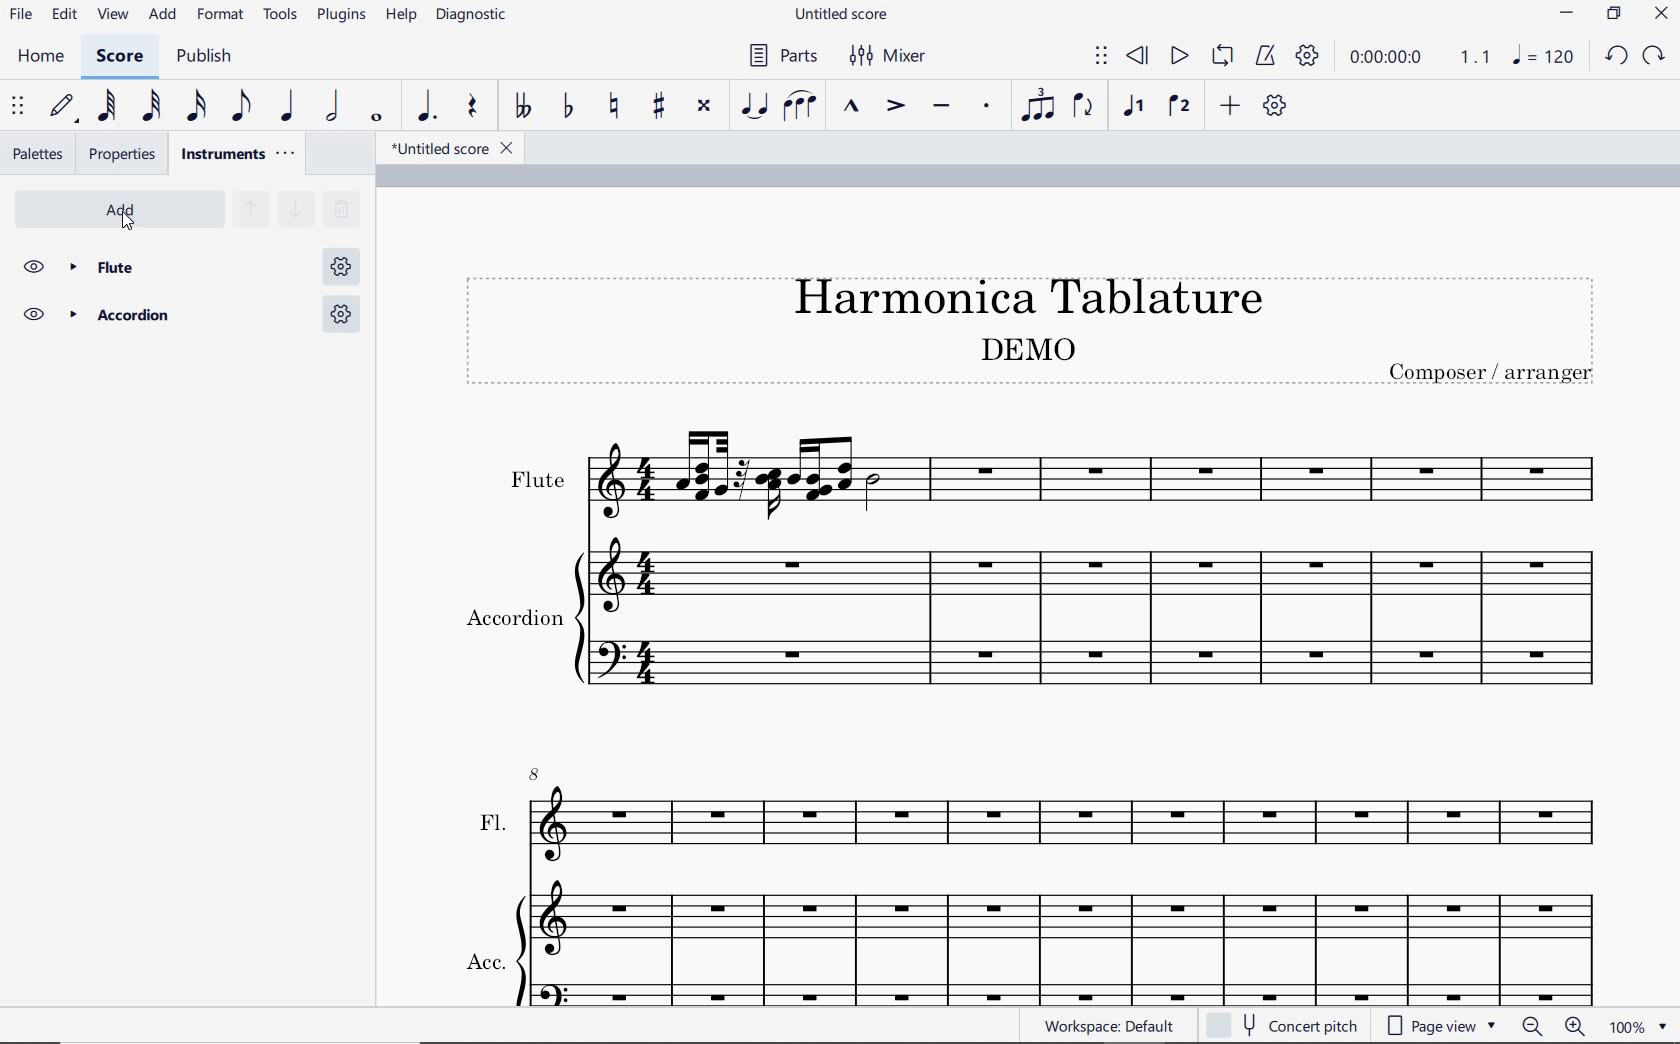  I want to click on Title, so click(1022, 335).